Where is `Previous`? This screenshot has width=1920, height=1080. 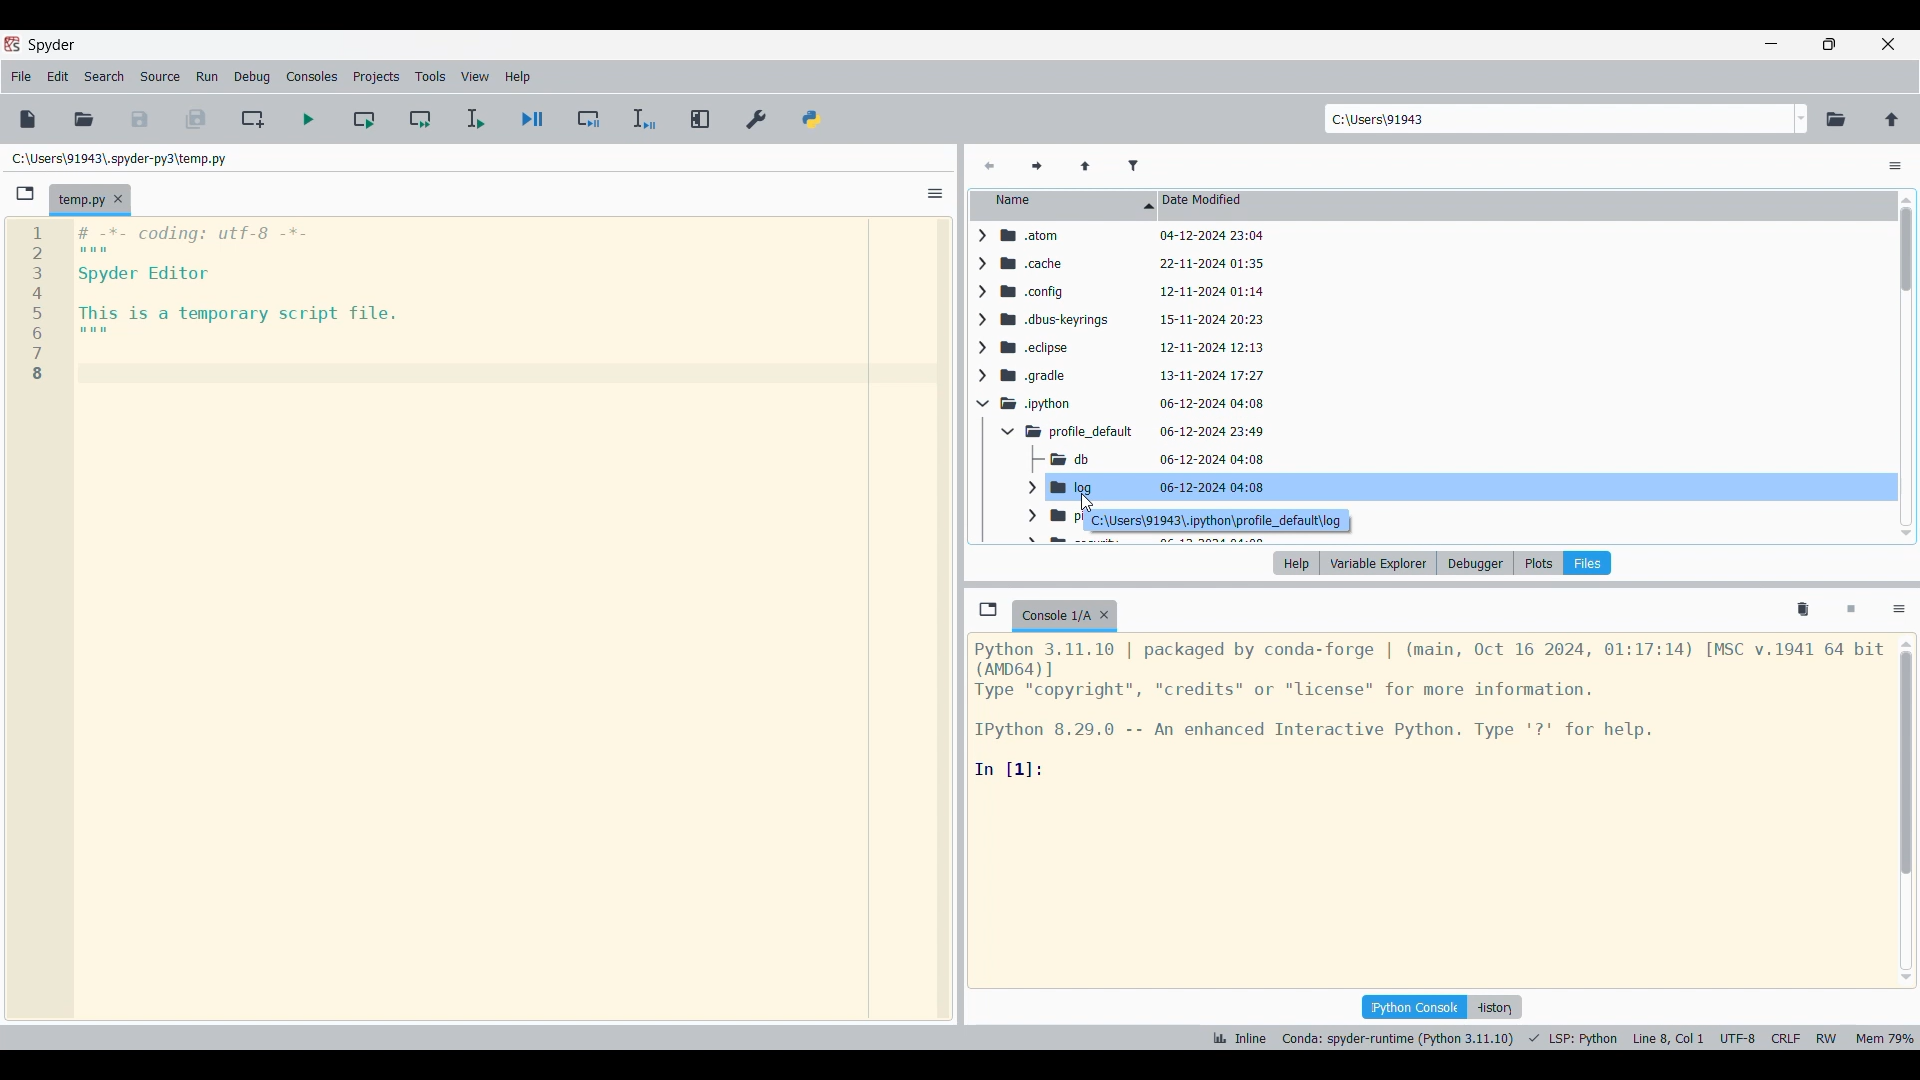 Previous is located at coordinates (989, 167).